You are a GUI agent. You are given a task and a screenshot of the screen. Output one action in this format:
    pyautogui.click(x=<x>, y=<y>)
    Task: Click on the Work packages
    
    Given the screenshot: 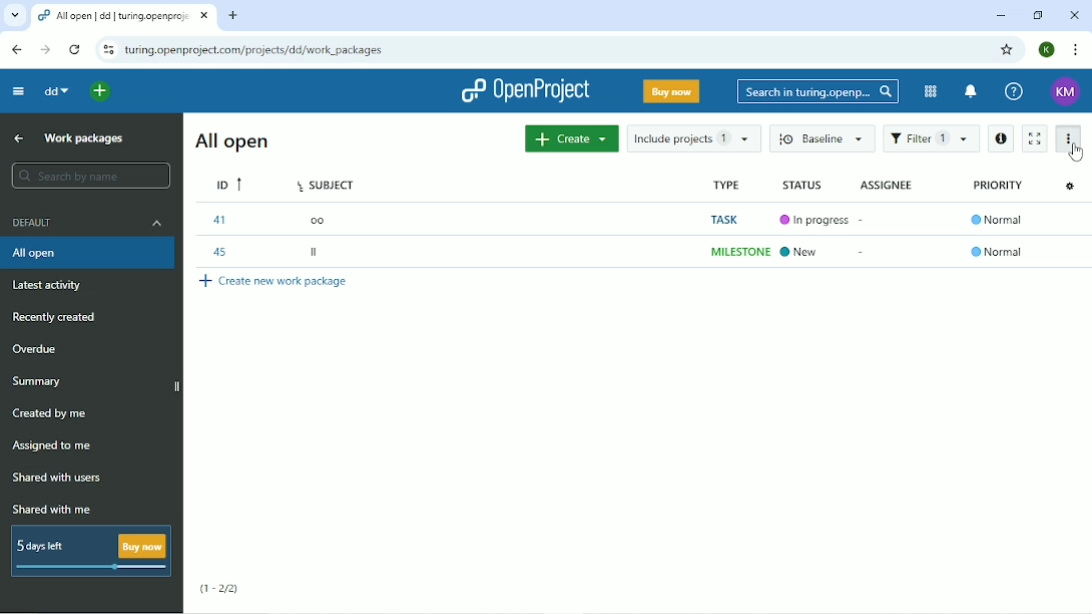 What is the action you would take?
    pyautogui.click(x=84, y=140)
    